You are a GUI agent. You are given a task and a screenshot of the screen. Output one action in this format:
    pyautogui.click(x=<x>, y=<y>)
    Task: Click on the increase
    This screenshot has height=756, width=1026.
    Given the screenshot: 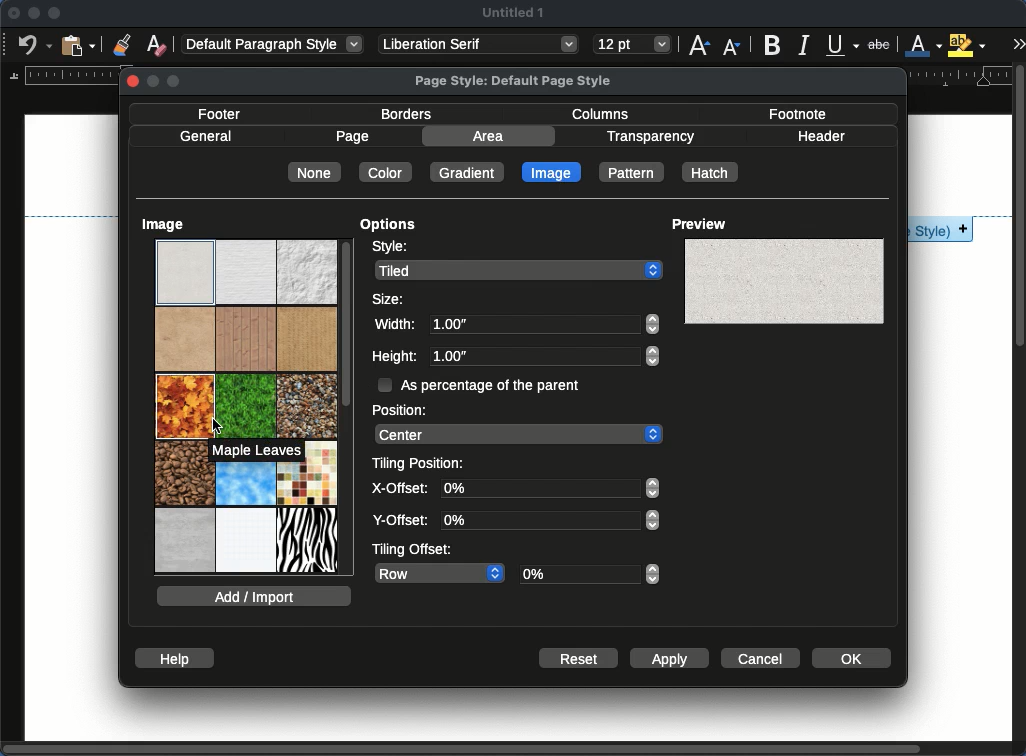 What is the action you would take?
    pyautogui.click(x=700, y=45)
    